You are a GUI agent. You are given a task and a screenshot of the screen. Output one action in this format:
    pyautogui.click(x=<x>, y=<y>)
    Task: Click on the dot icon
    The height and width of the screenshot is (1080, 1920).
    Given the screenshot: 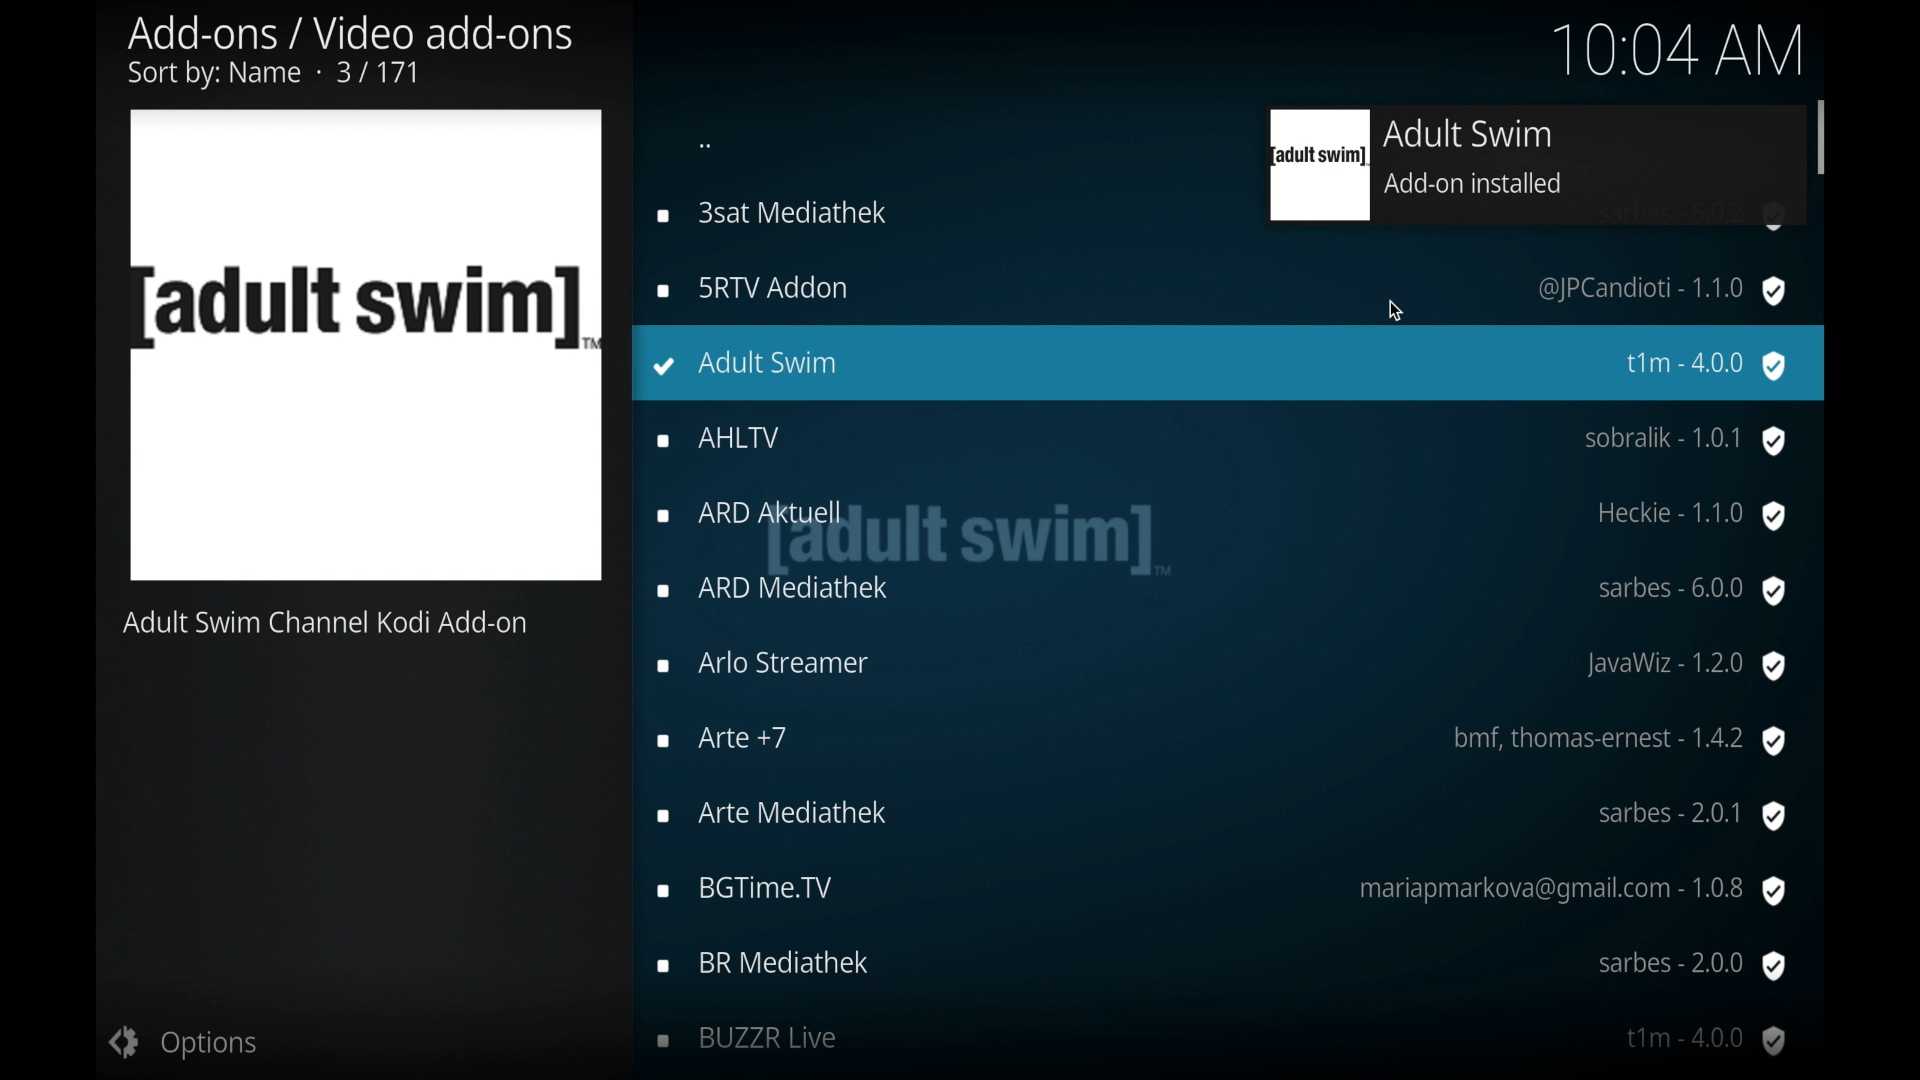 What is the action you would take?
    pyautogui.click(x=707, y=146)
    